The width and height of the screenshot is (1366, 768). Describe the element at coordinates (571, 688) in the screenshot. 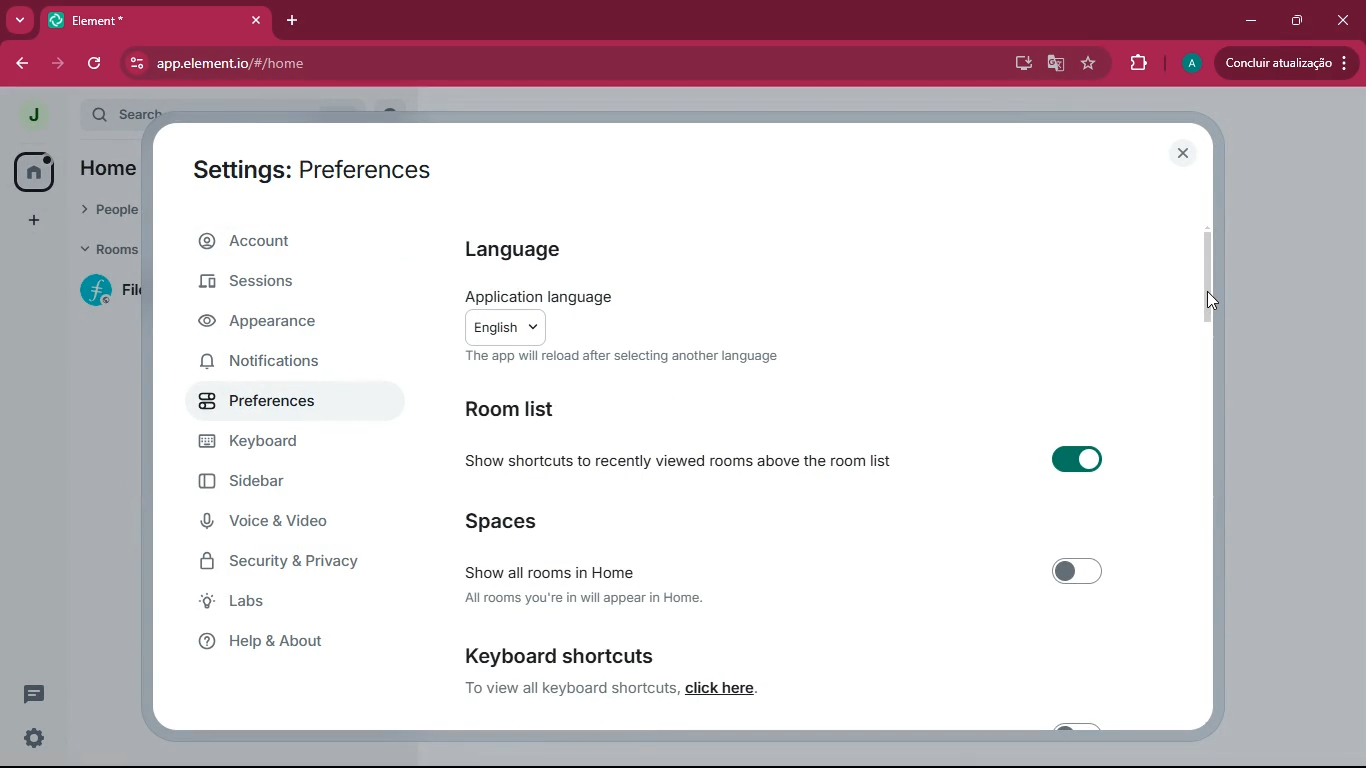

I see `to view all keyboard shortcuts,` at that location.